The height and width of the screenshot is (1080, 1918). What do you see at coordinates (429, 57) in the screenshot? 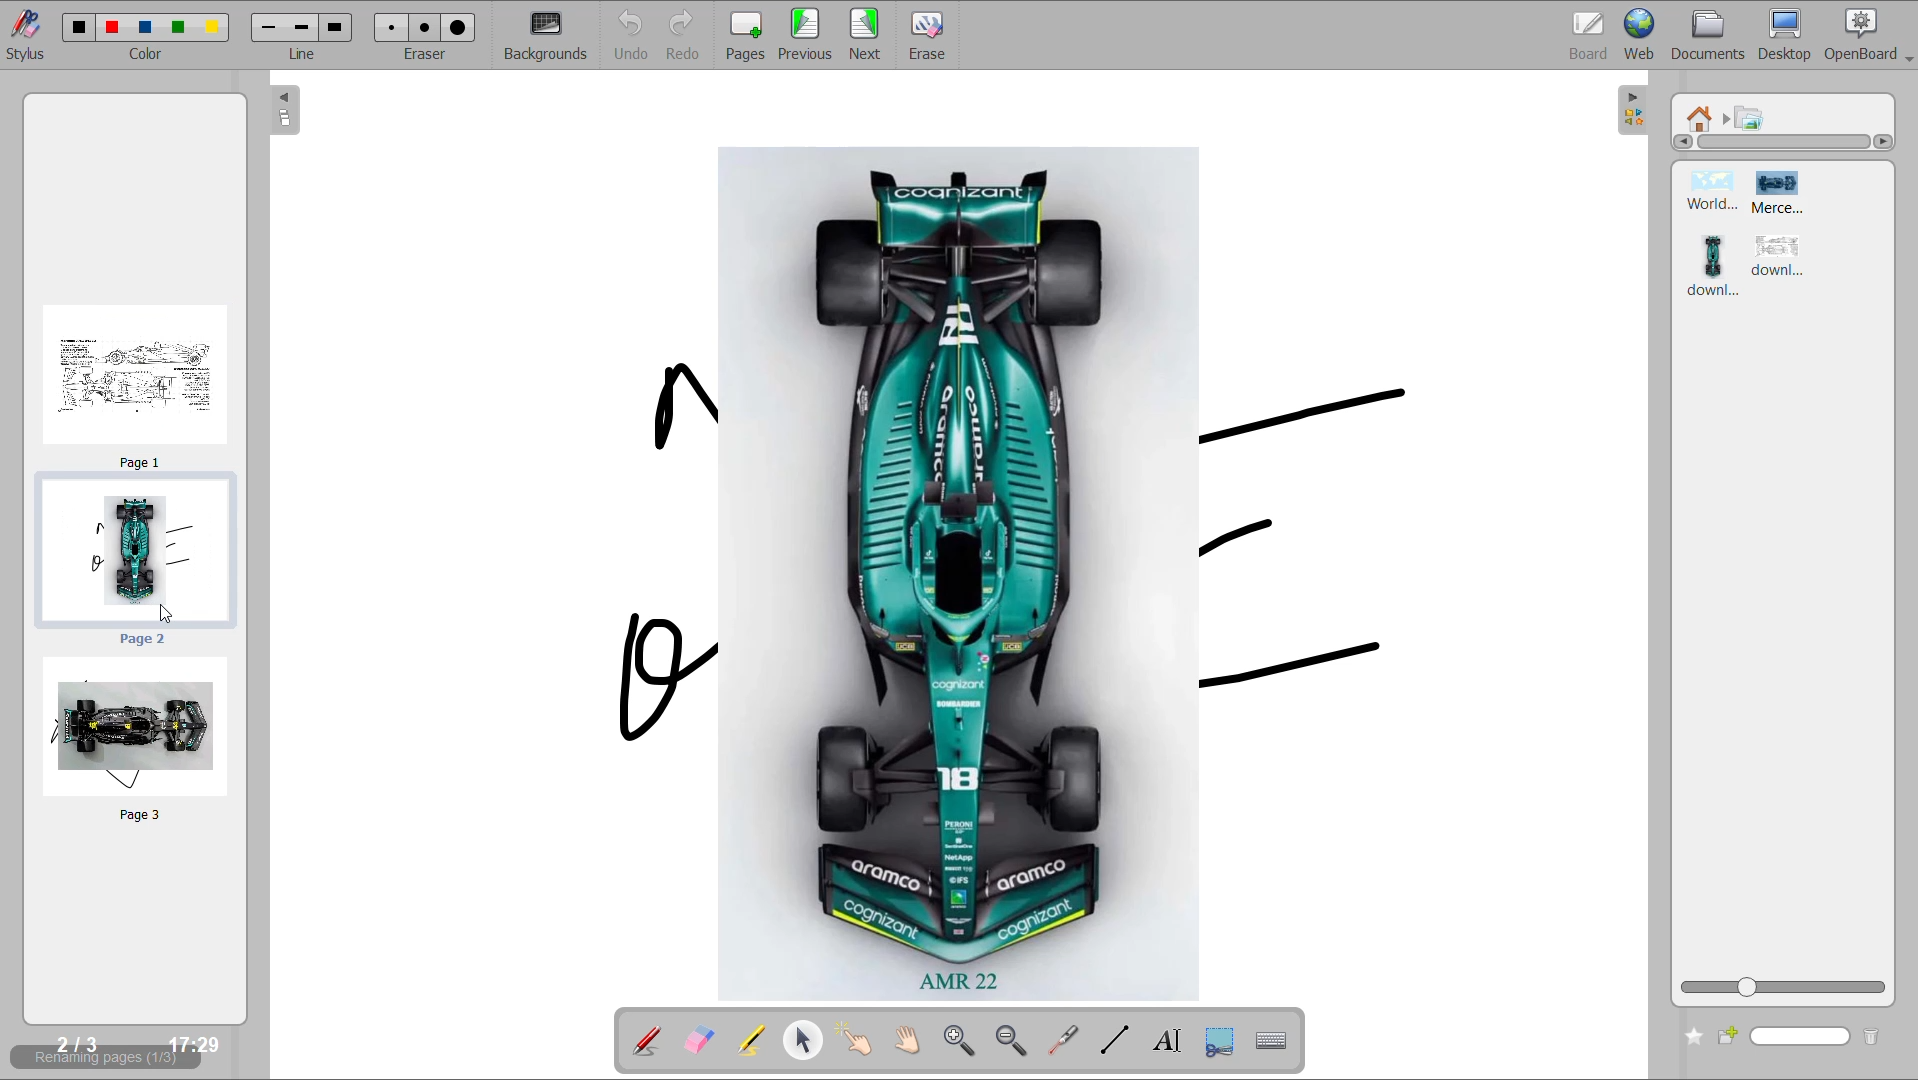
I see `eraser` at bounding box center [429, 57].